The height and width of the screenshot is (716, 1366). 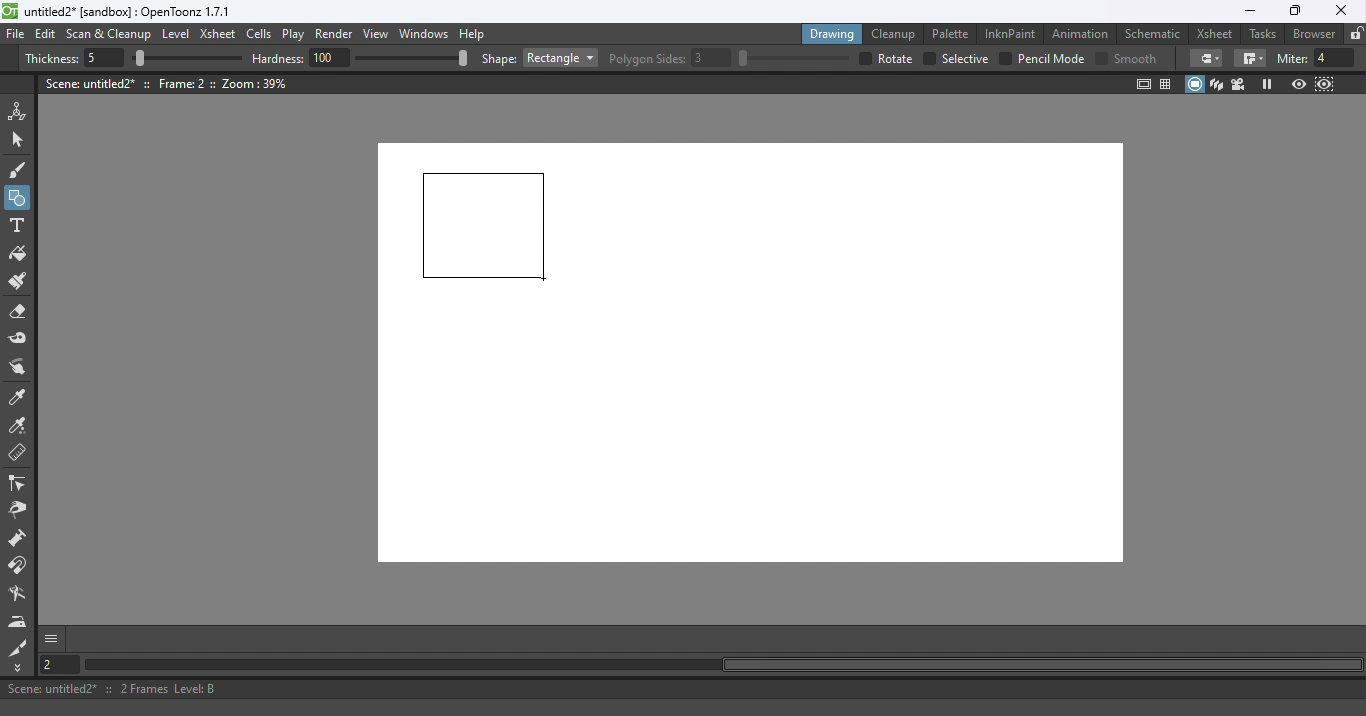 I want to click on Blender tool, so click(x=21, y=595).